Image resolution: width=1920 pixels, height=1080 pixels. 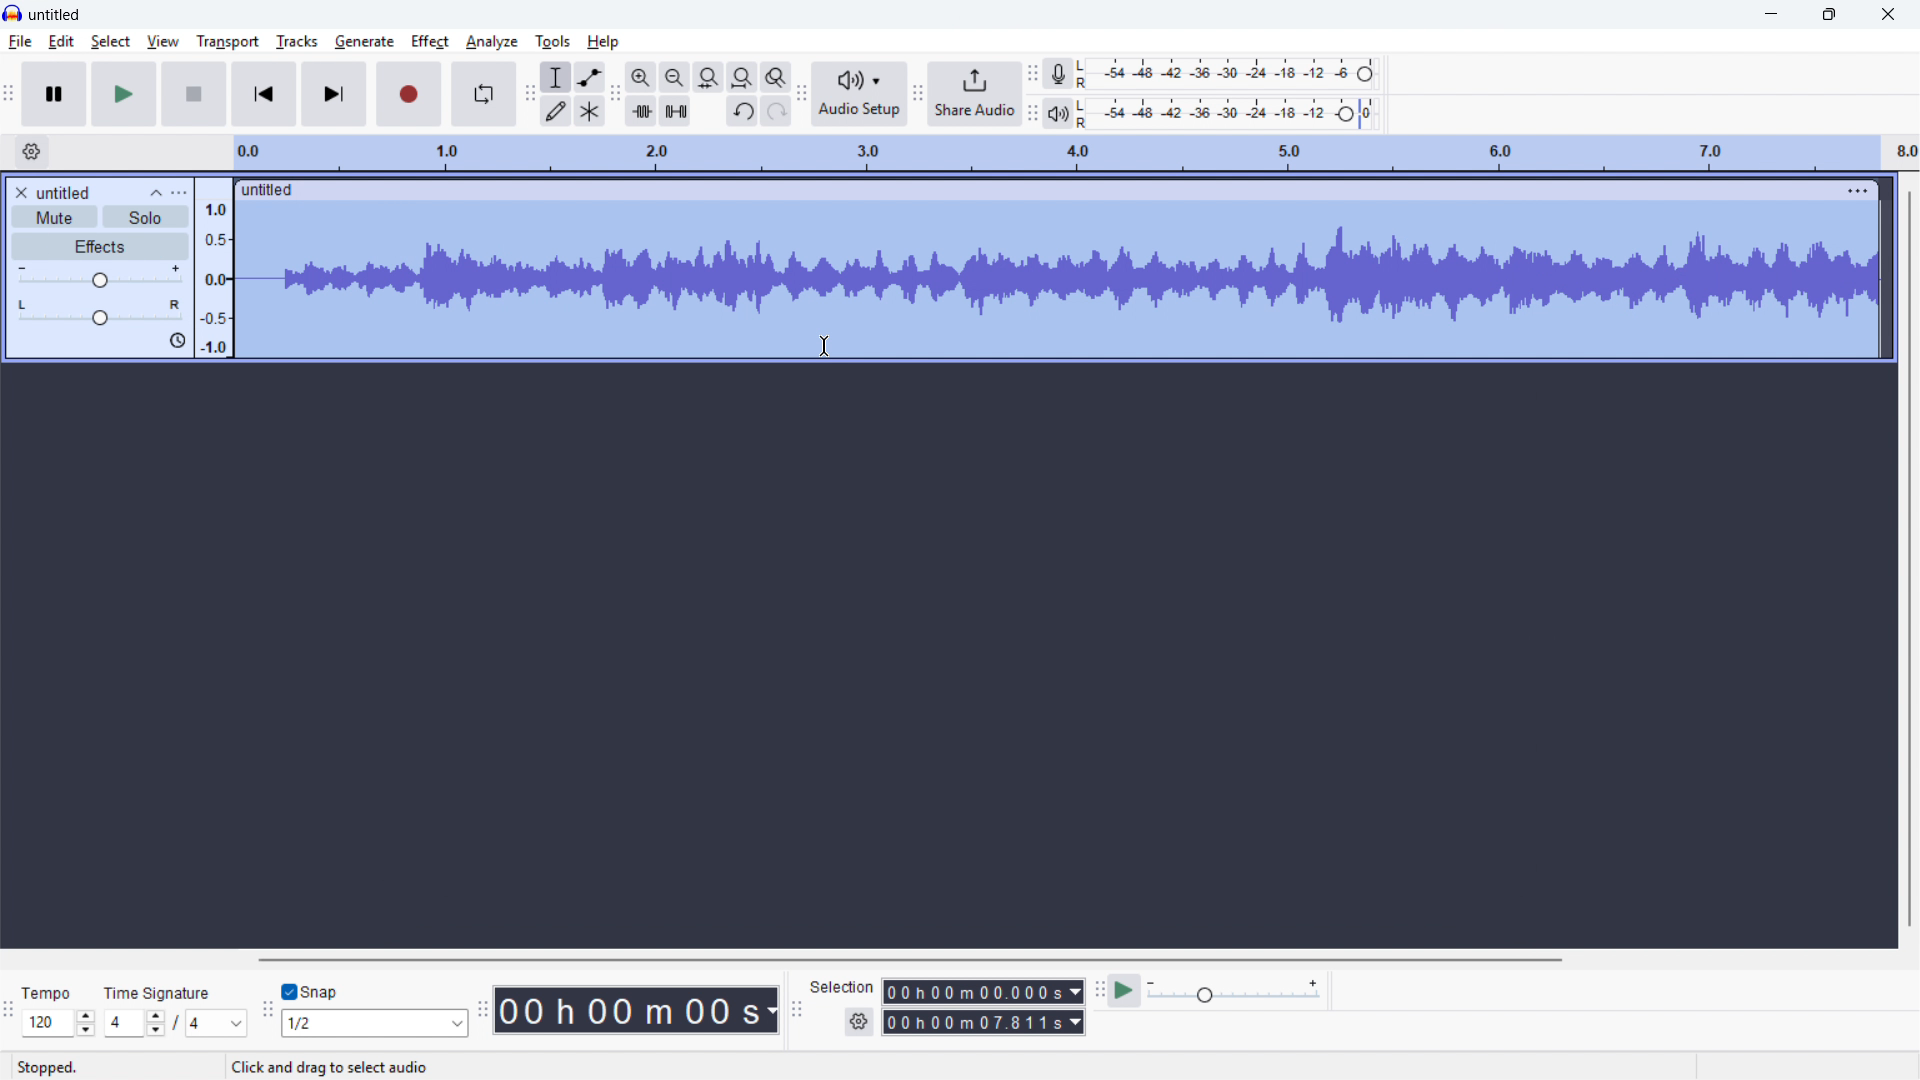 I want to click on Snipping toolbar , so click(x=266, y=1014).